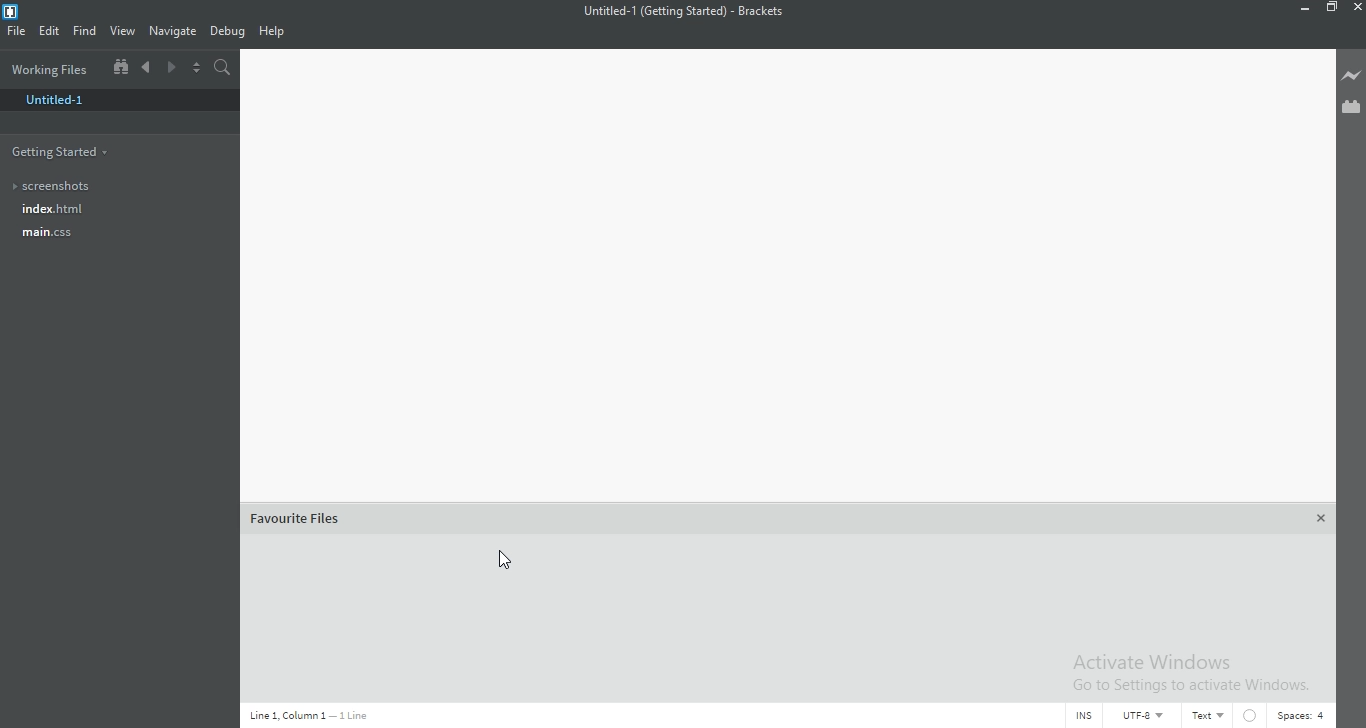 The width and height of the screenshot is (1366, 728). I want to click on remove, so click(508, 550).